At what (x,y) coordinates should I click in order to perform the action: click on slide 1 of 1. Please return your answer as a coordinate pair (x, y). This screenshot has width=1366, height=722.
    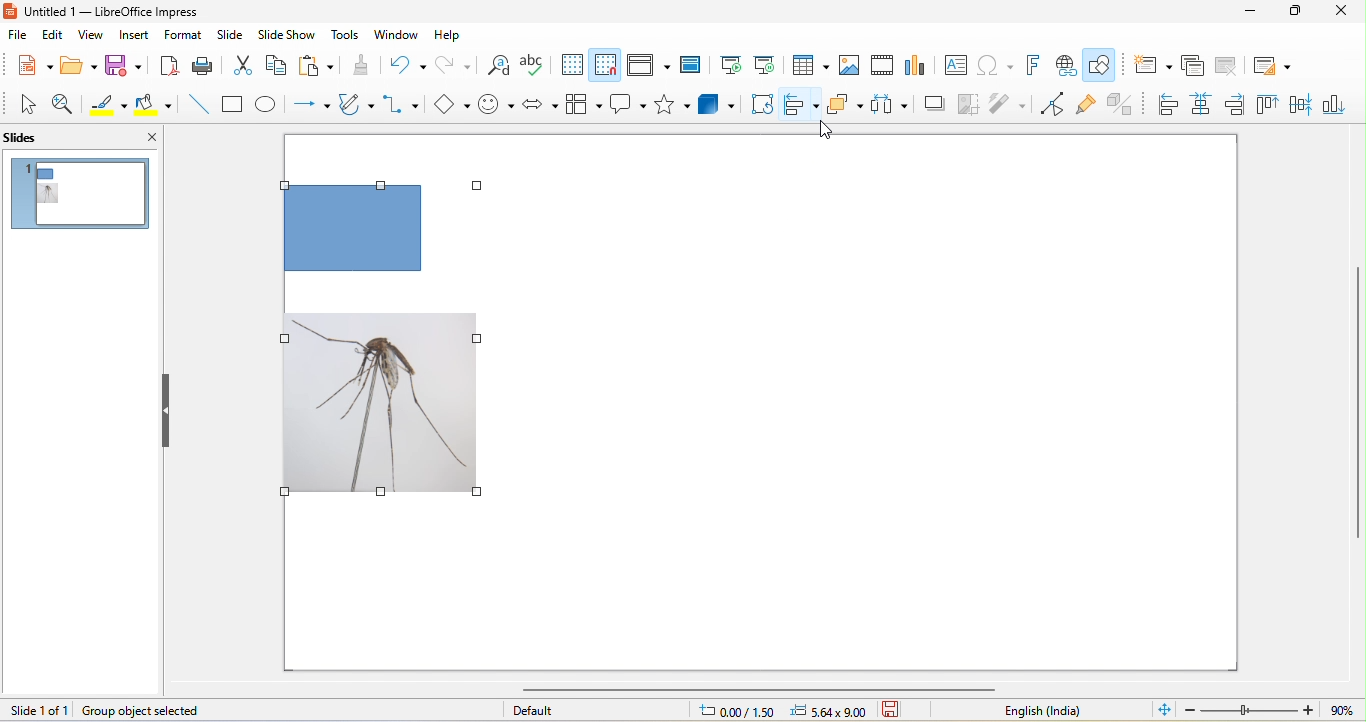
    Looking at the image, I should click on (38, 710).